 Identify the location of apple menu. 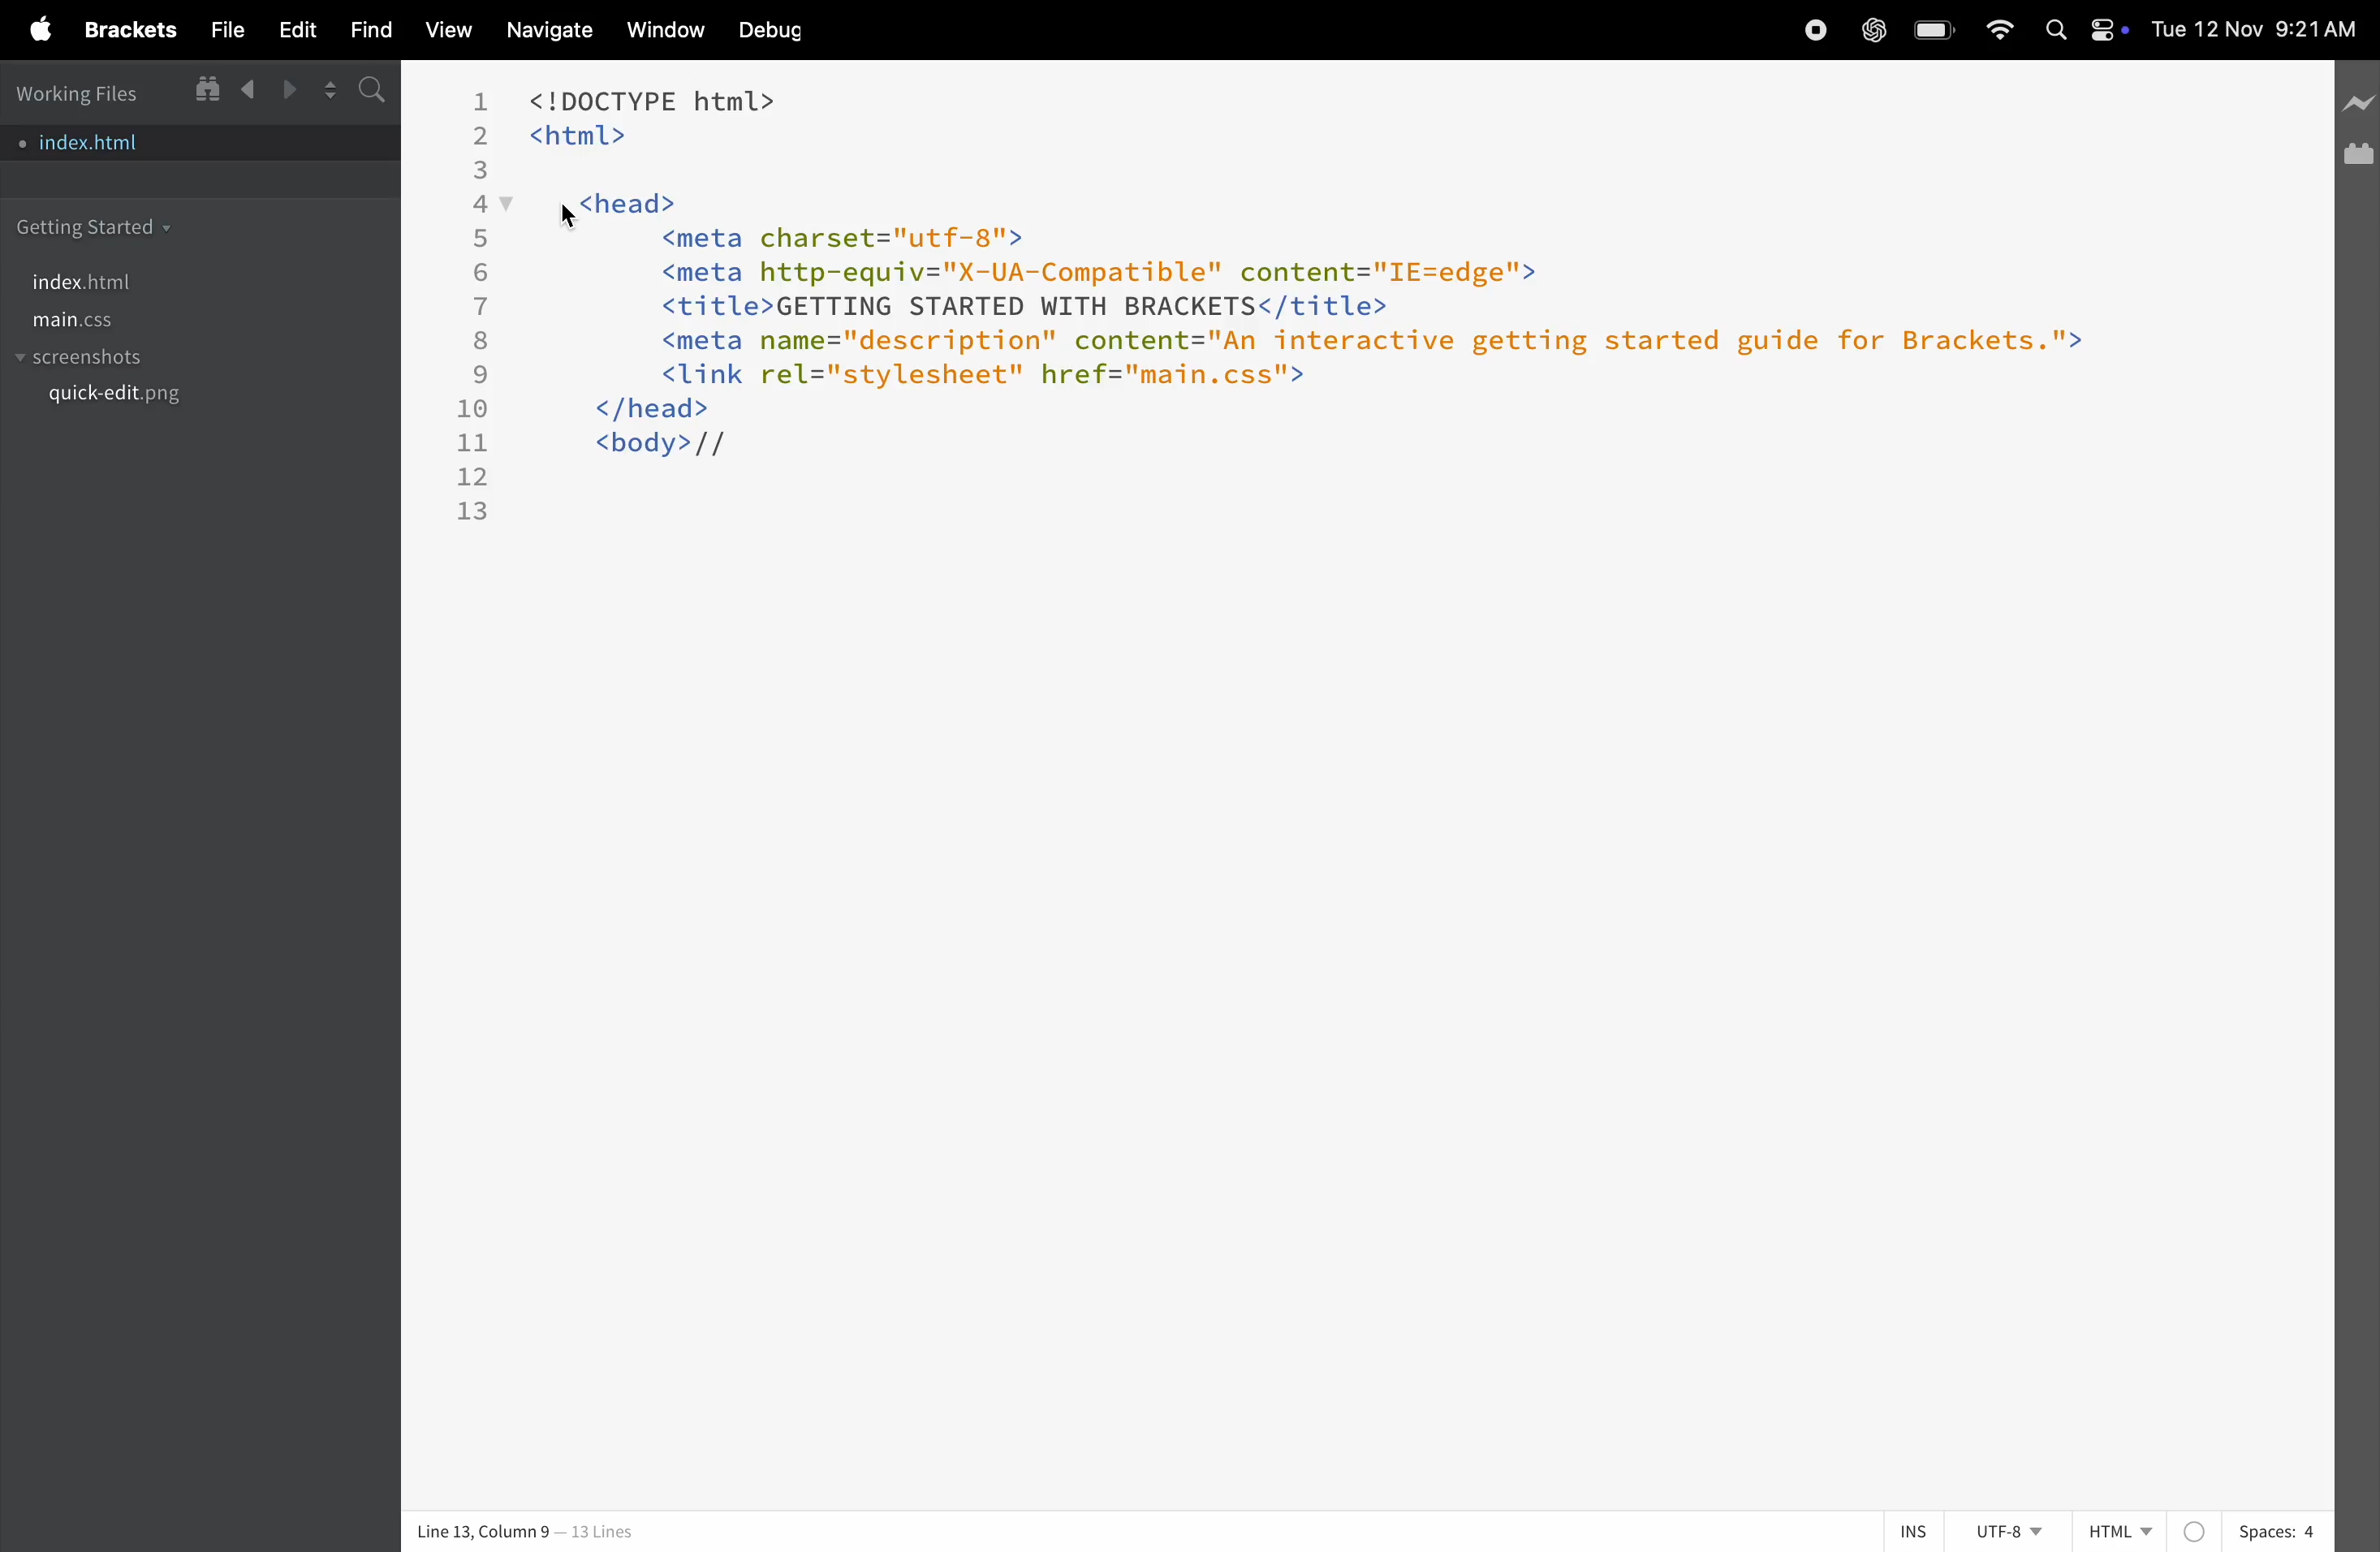
(35, 30).